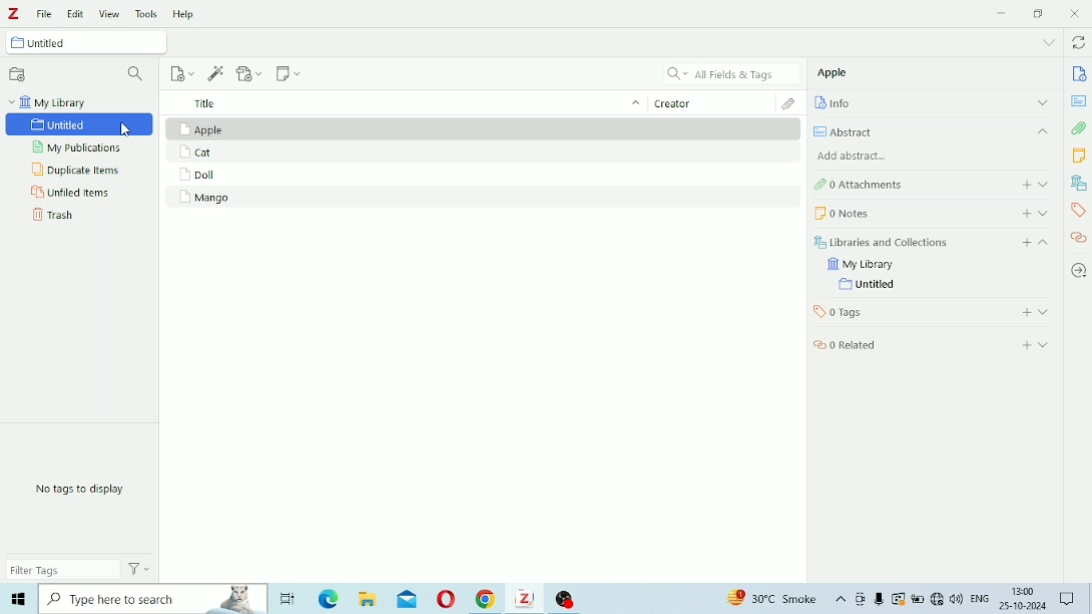 The image size is (1092, 614). I want to click on Tags, so click(1077, 209).